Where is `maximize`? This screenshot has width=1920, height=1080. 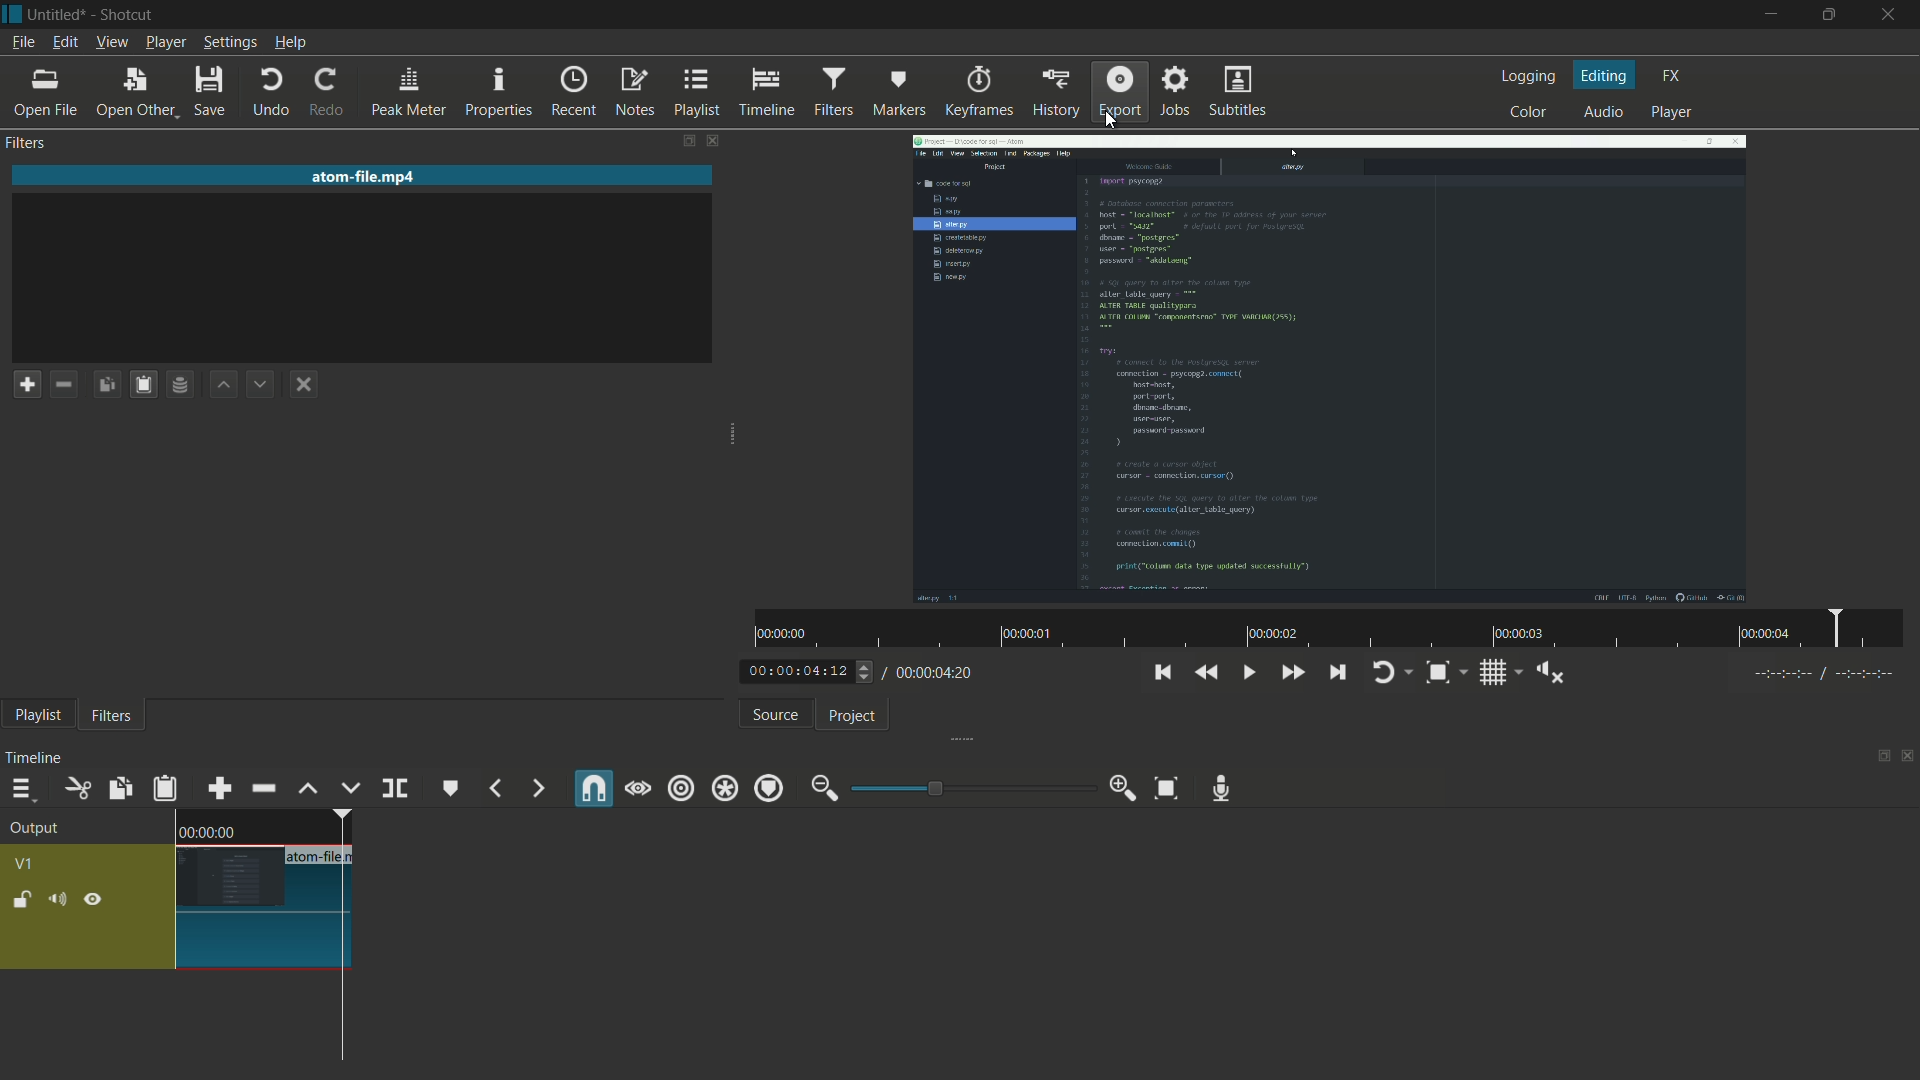
maximize is located at coordinates (1832, 15).